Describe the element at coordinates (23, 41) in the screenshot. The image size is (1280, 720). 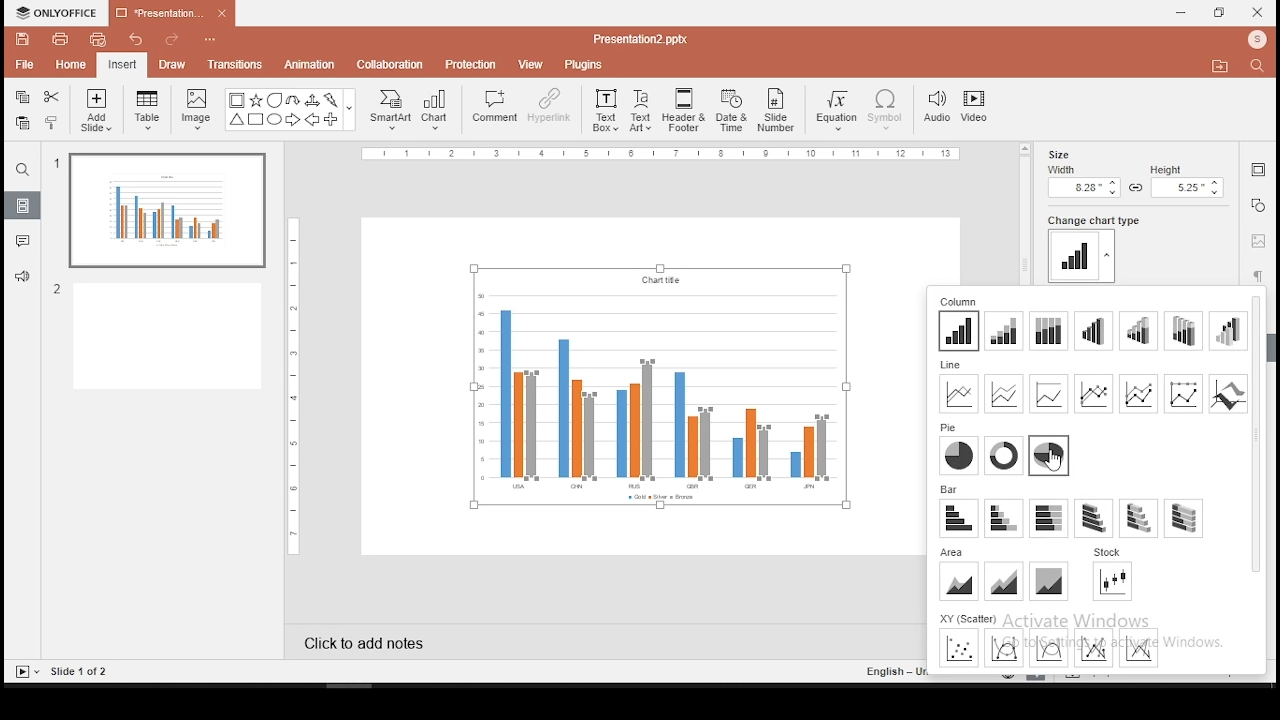
I see `save` at that location.